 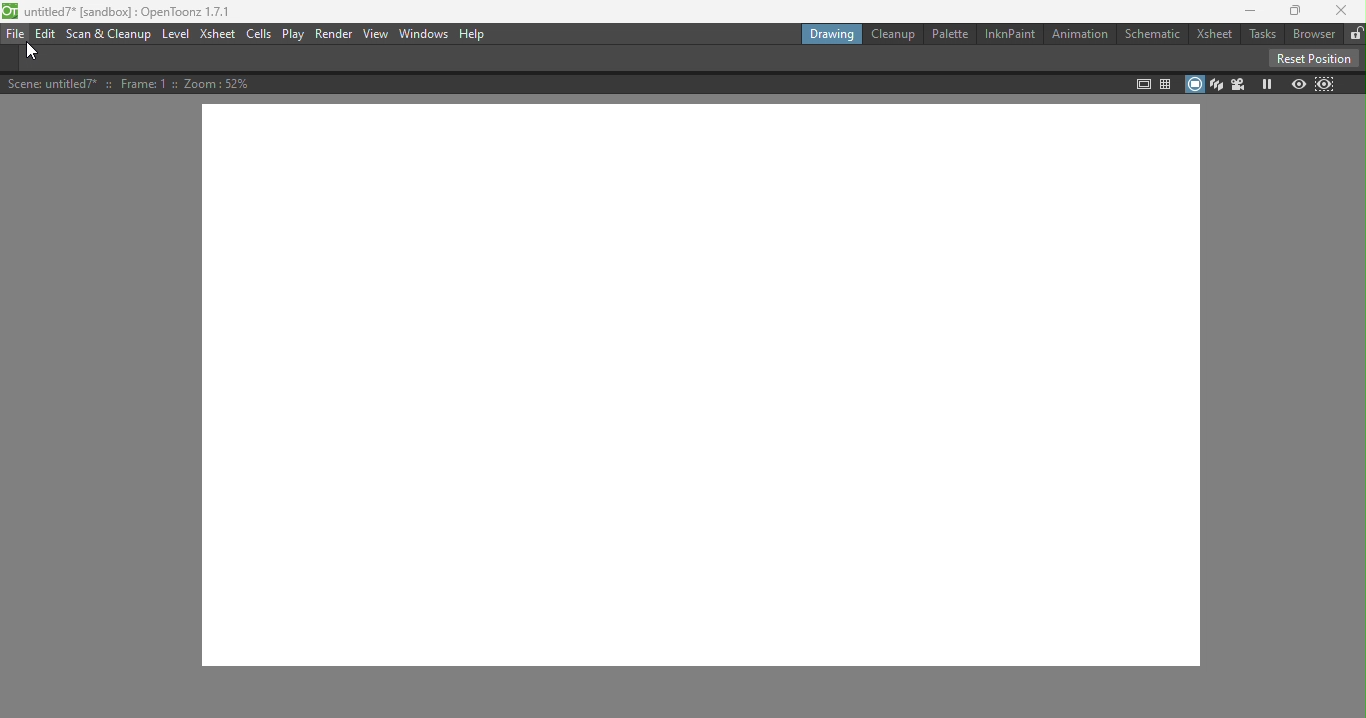 What do you see at coordinates (1154, 33) in the screenshot?
I see `Schematic` at bounding box center [1154, 33].